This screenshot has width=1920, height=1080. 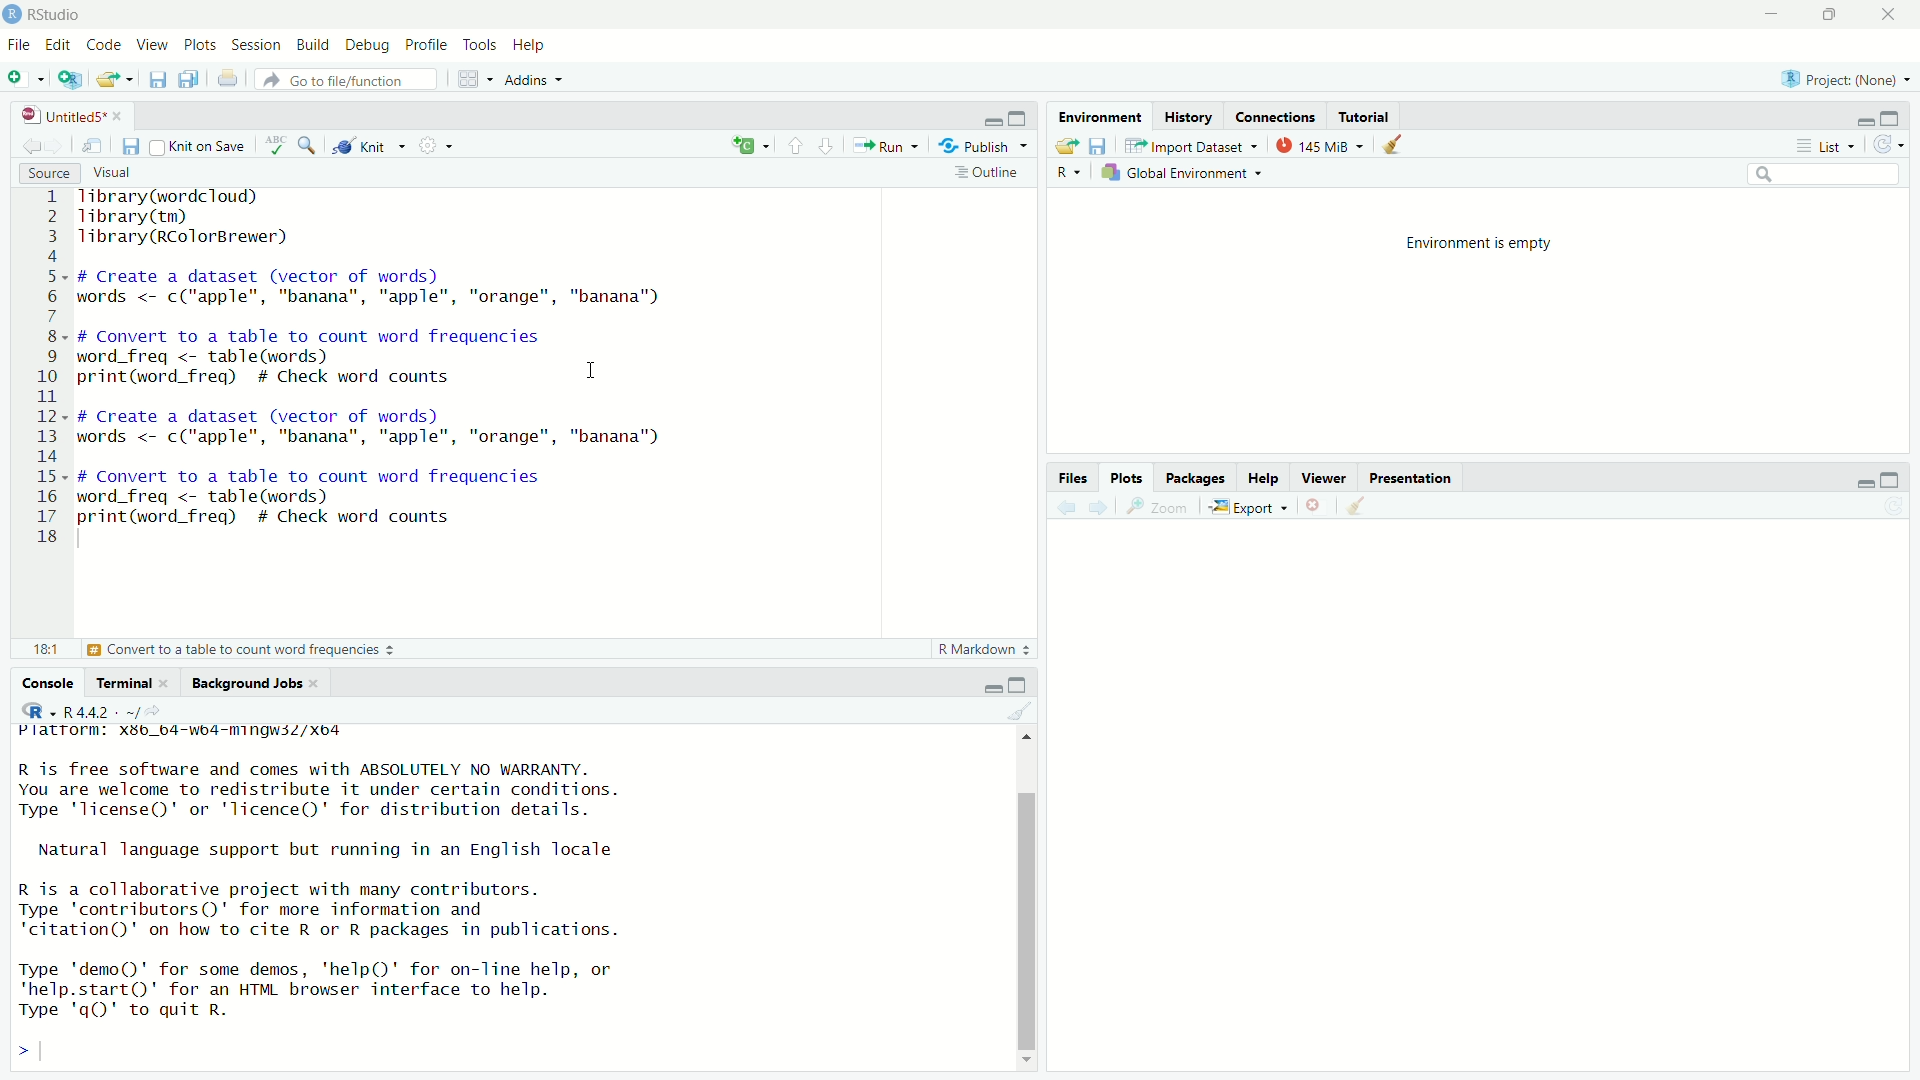 What do you see at coordinates (437, 145) in the screenshot?
I see `Settings` at bounding box center [437, 145].